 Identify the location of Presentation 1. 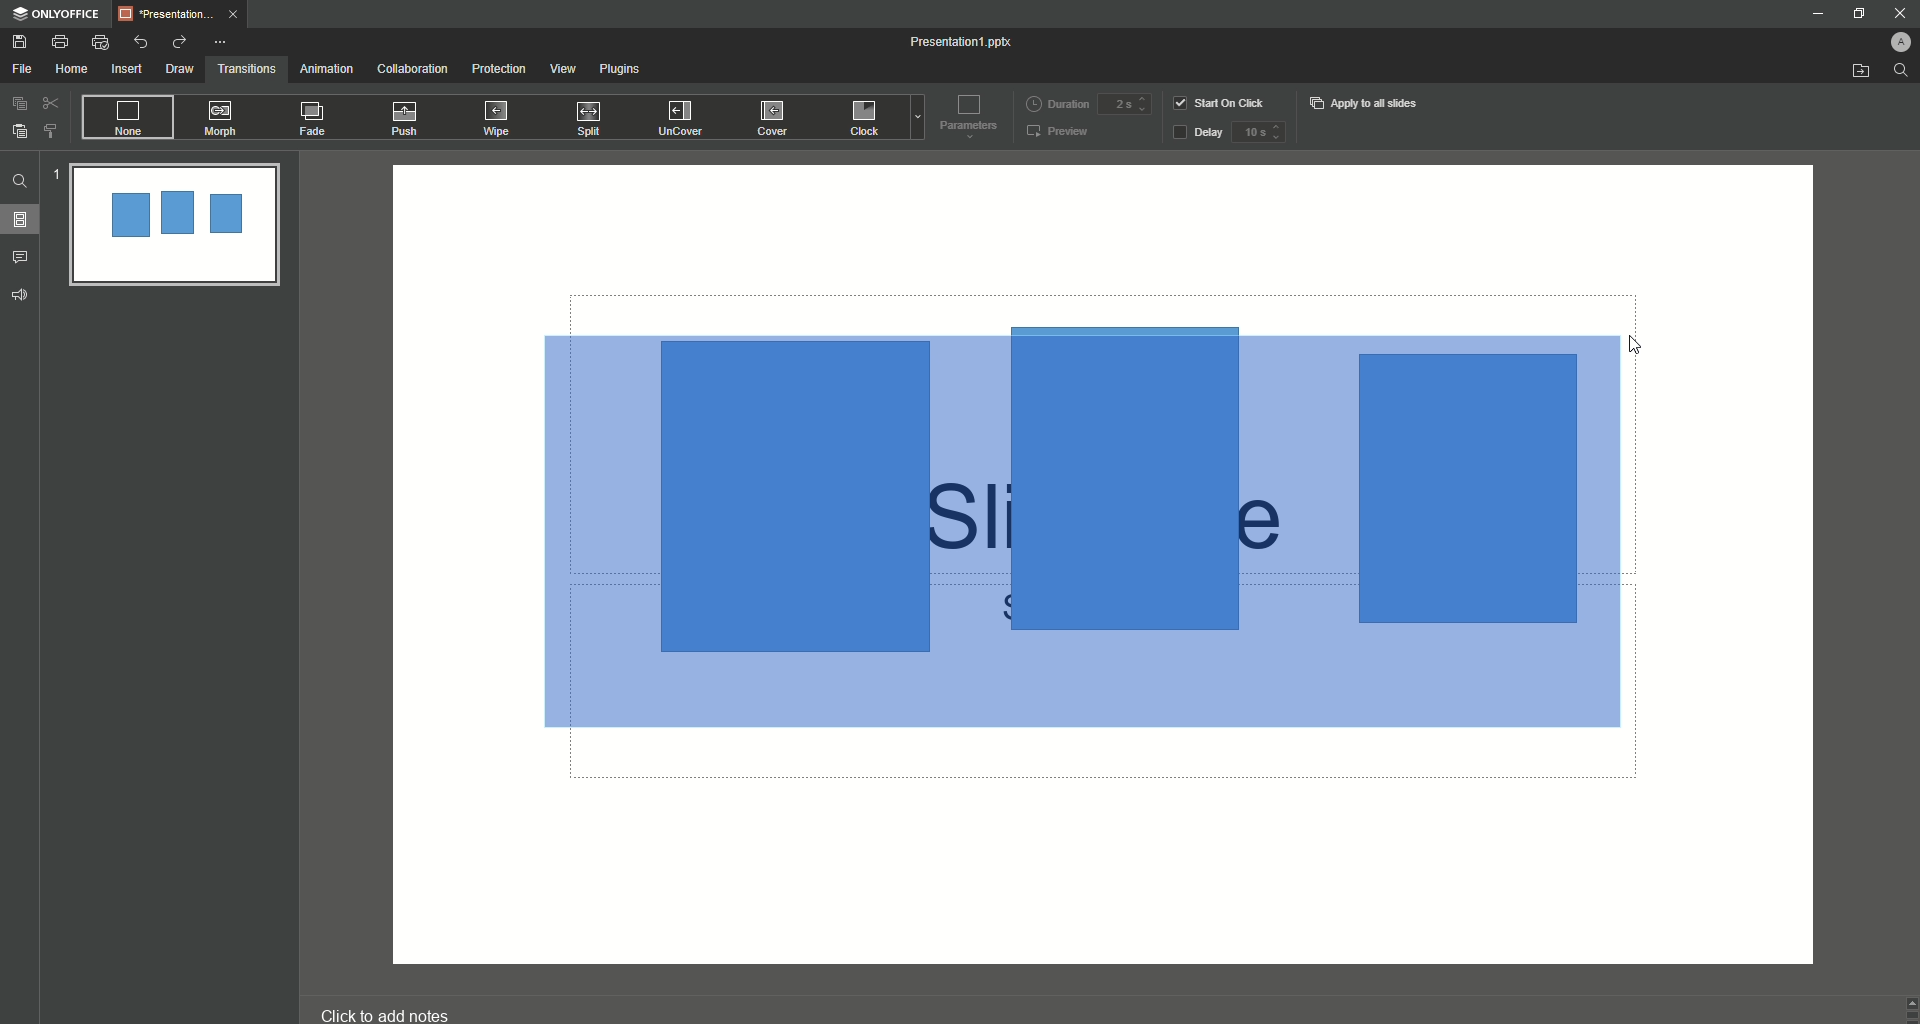
(964, 42).